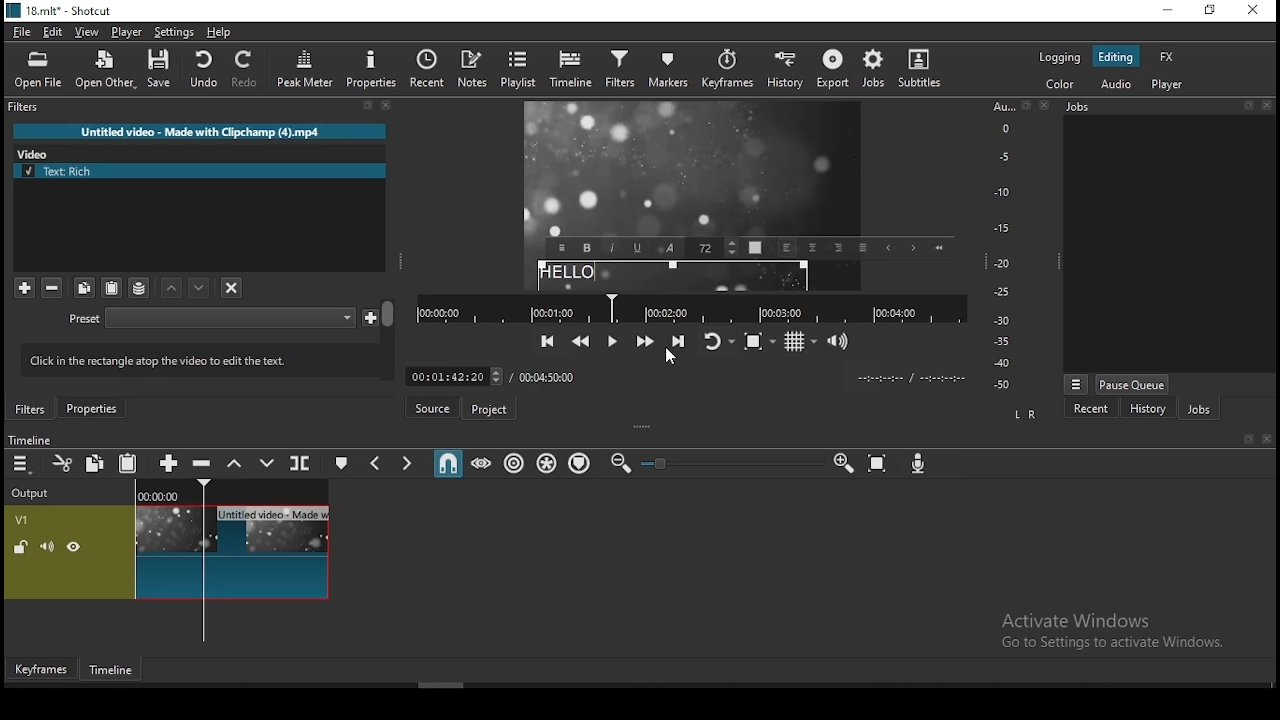 The width and height of the screenshot is (1280, 720). I want to click on timeline, so click(571, 71).